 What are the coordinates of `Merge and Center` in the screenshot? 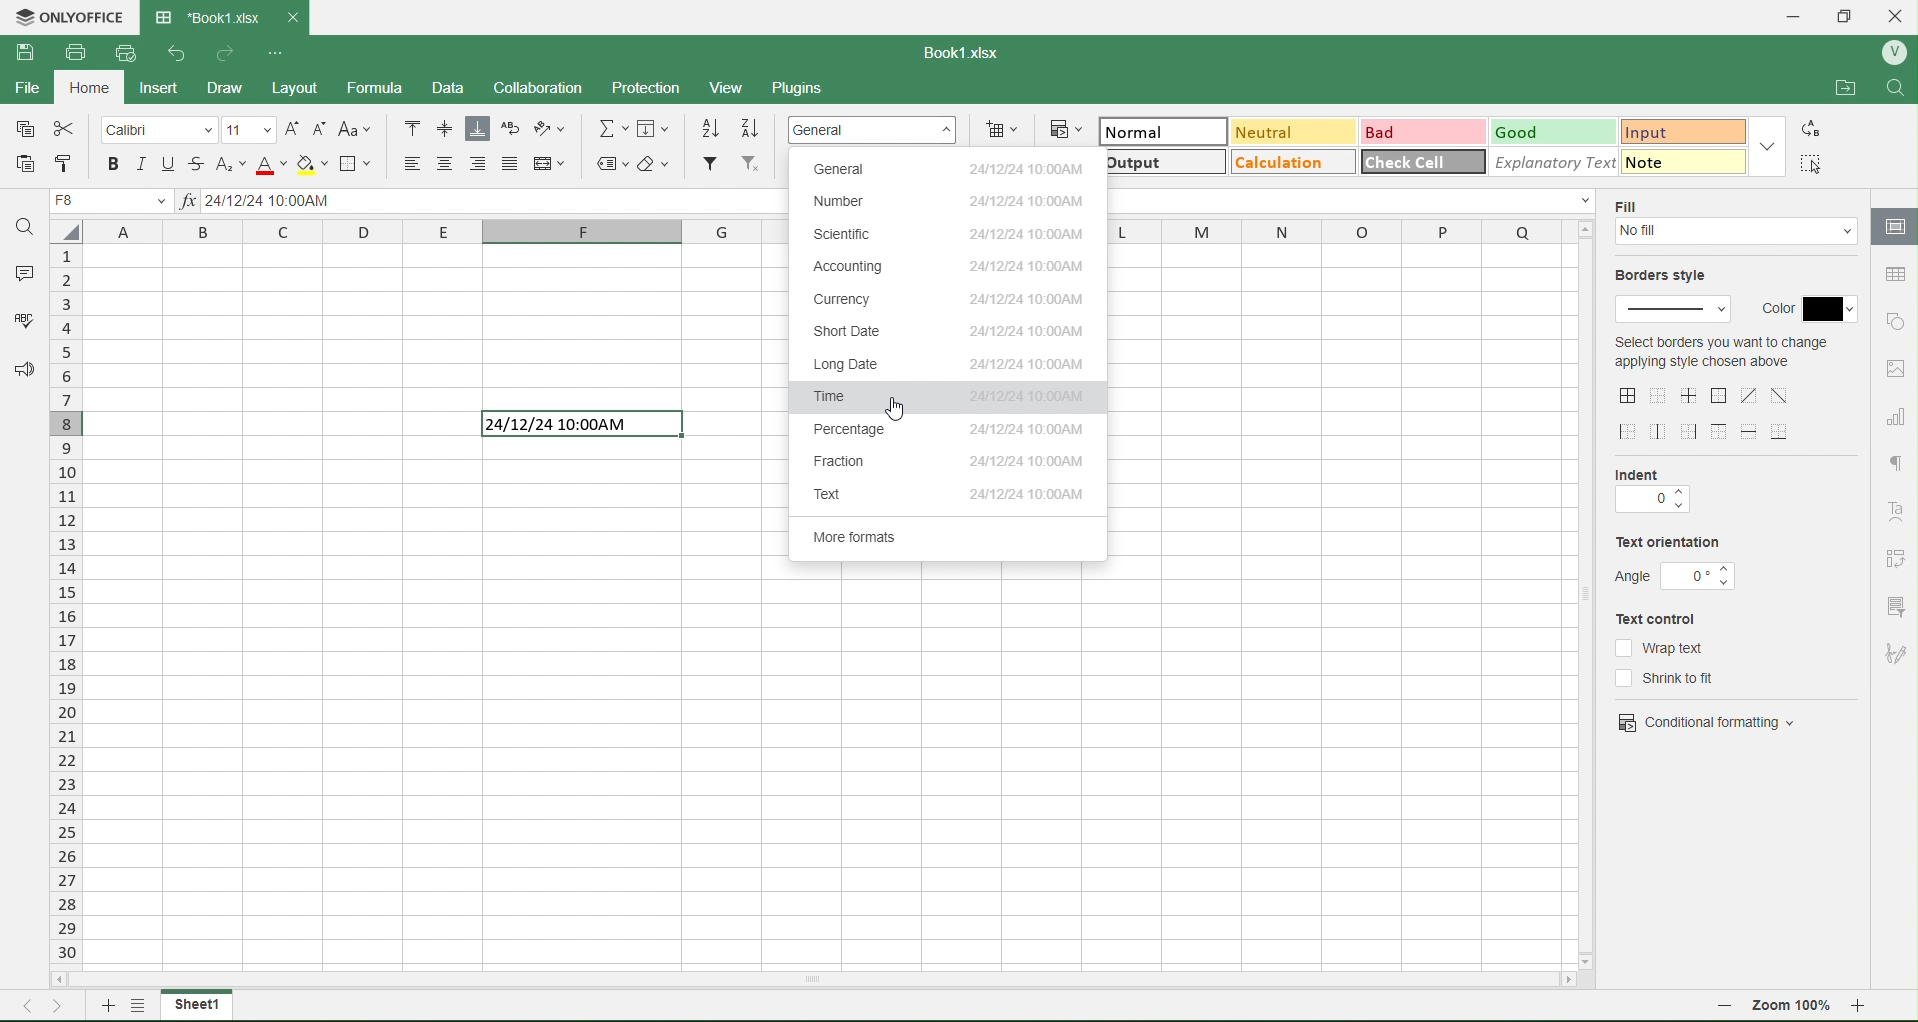 It's located at (552, 162).